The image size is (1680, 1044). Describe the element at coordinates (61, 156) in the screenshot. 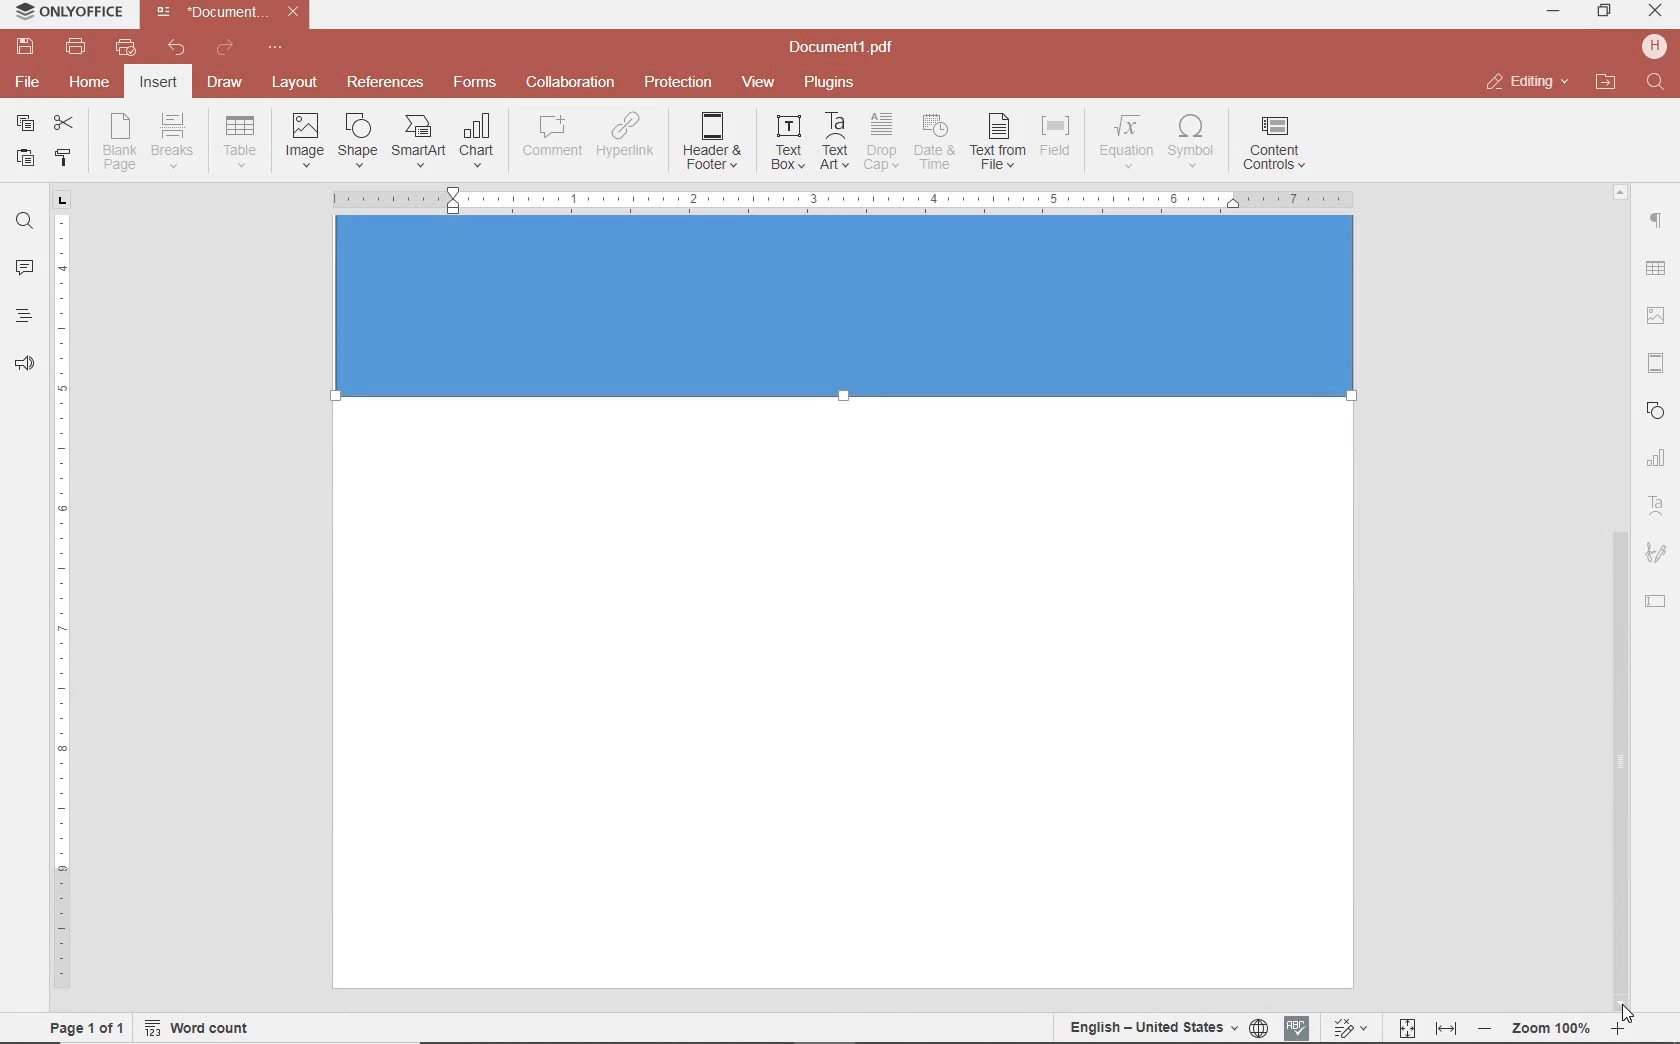

I see `copy style` at that location.